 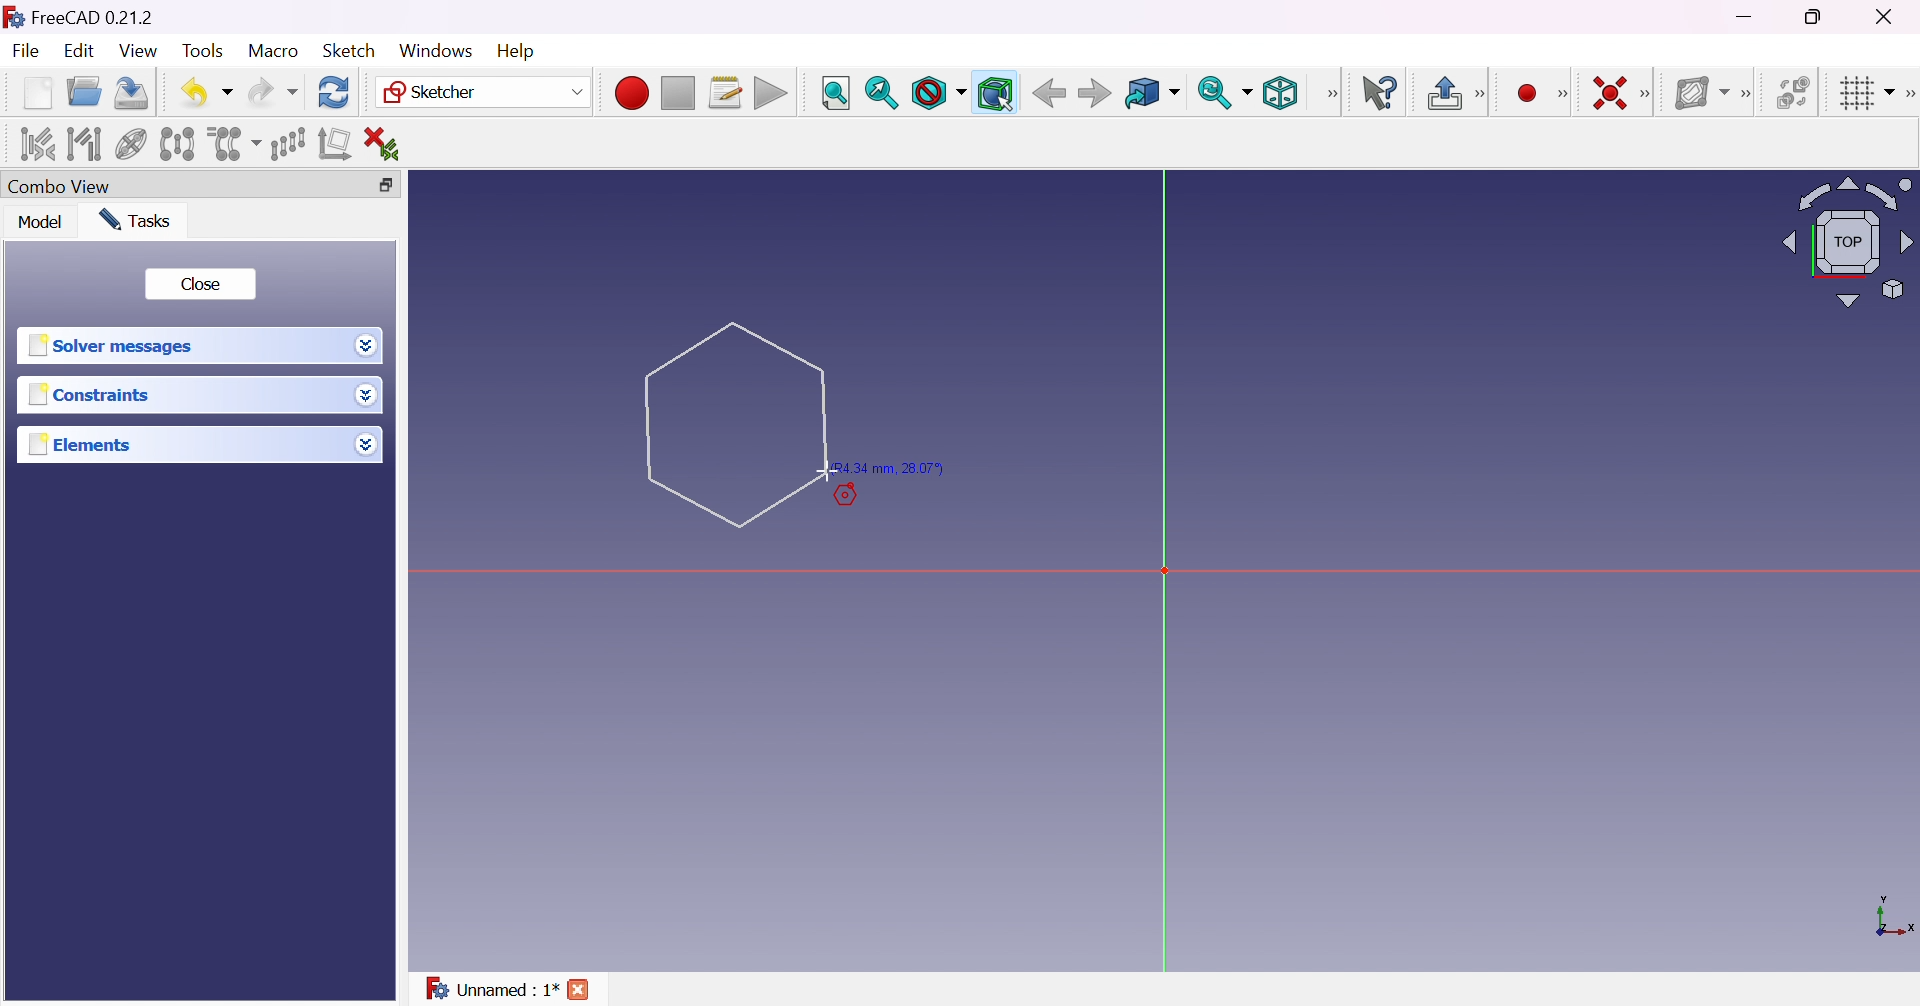 I want to click on Unnamed : 1*, so click(x=492, y=990).